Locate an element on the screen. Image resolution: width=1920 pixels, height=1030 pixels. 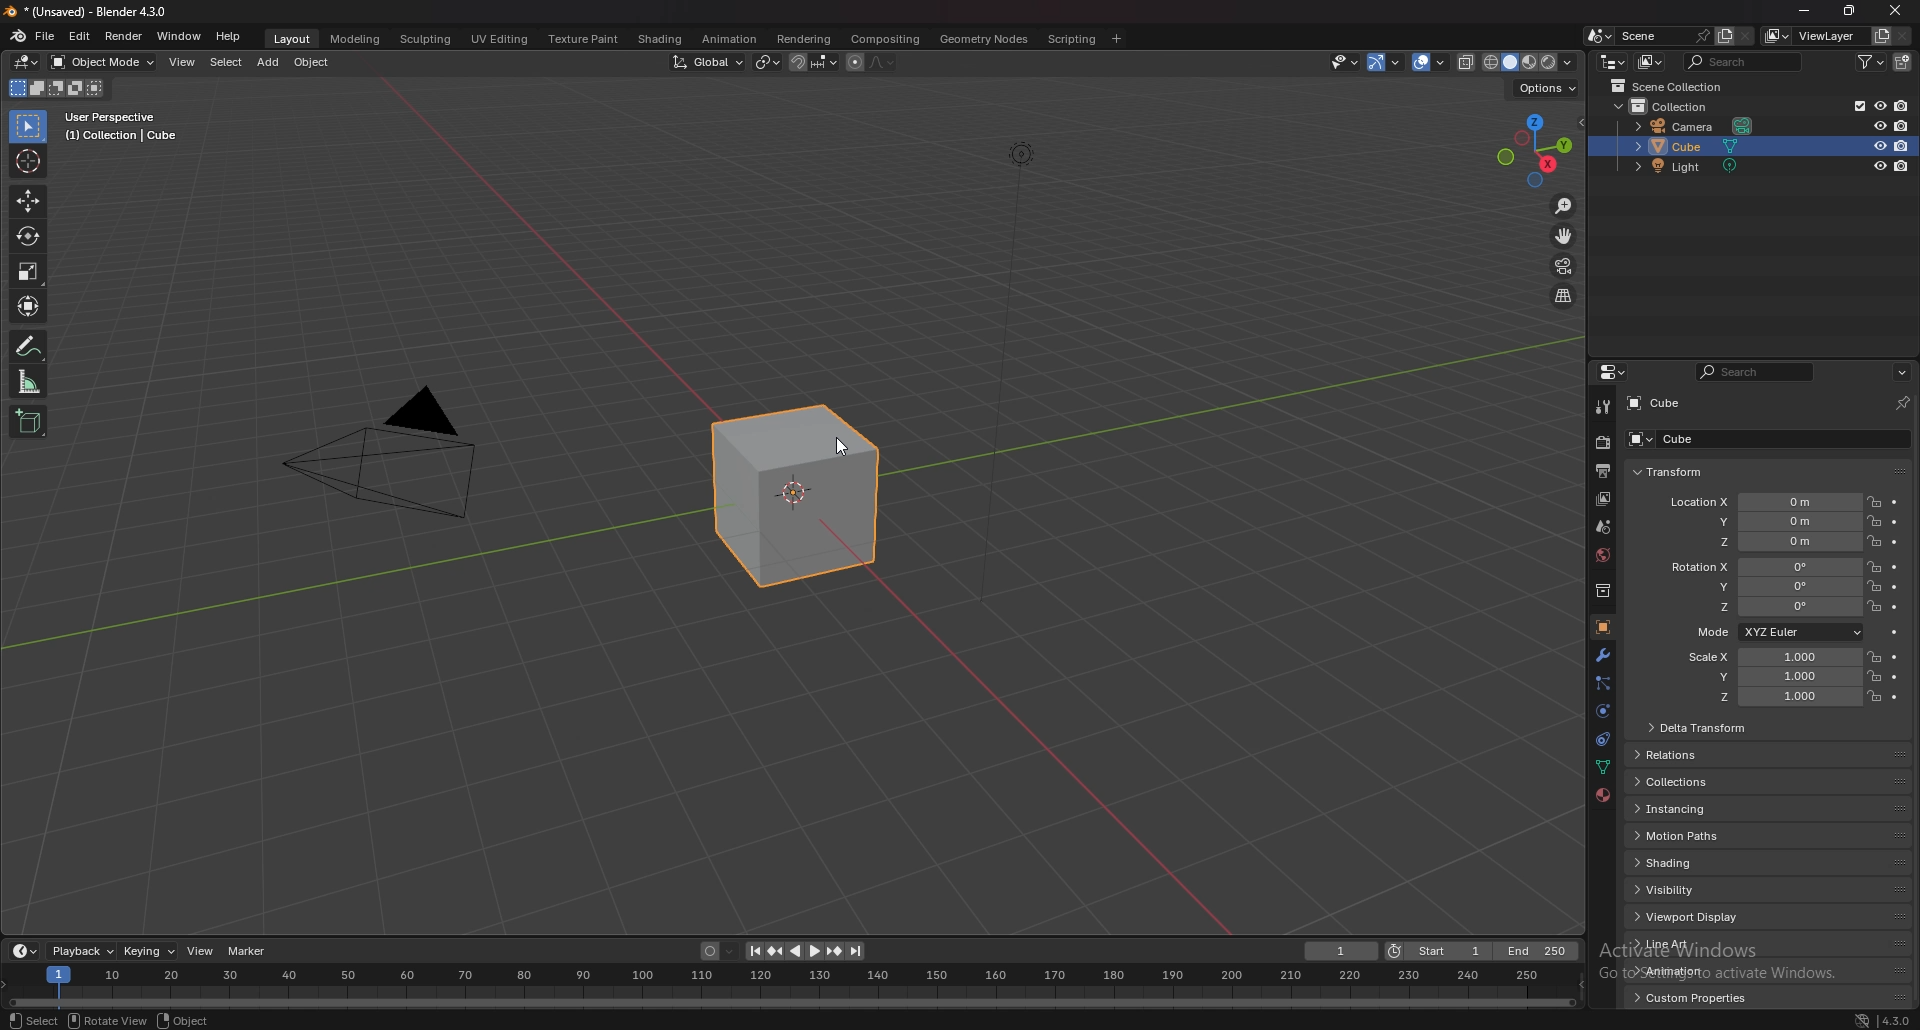
start frame is located at coordinates (1442, 950).